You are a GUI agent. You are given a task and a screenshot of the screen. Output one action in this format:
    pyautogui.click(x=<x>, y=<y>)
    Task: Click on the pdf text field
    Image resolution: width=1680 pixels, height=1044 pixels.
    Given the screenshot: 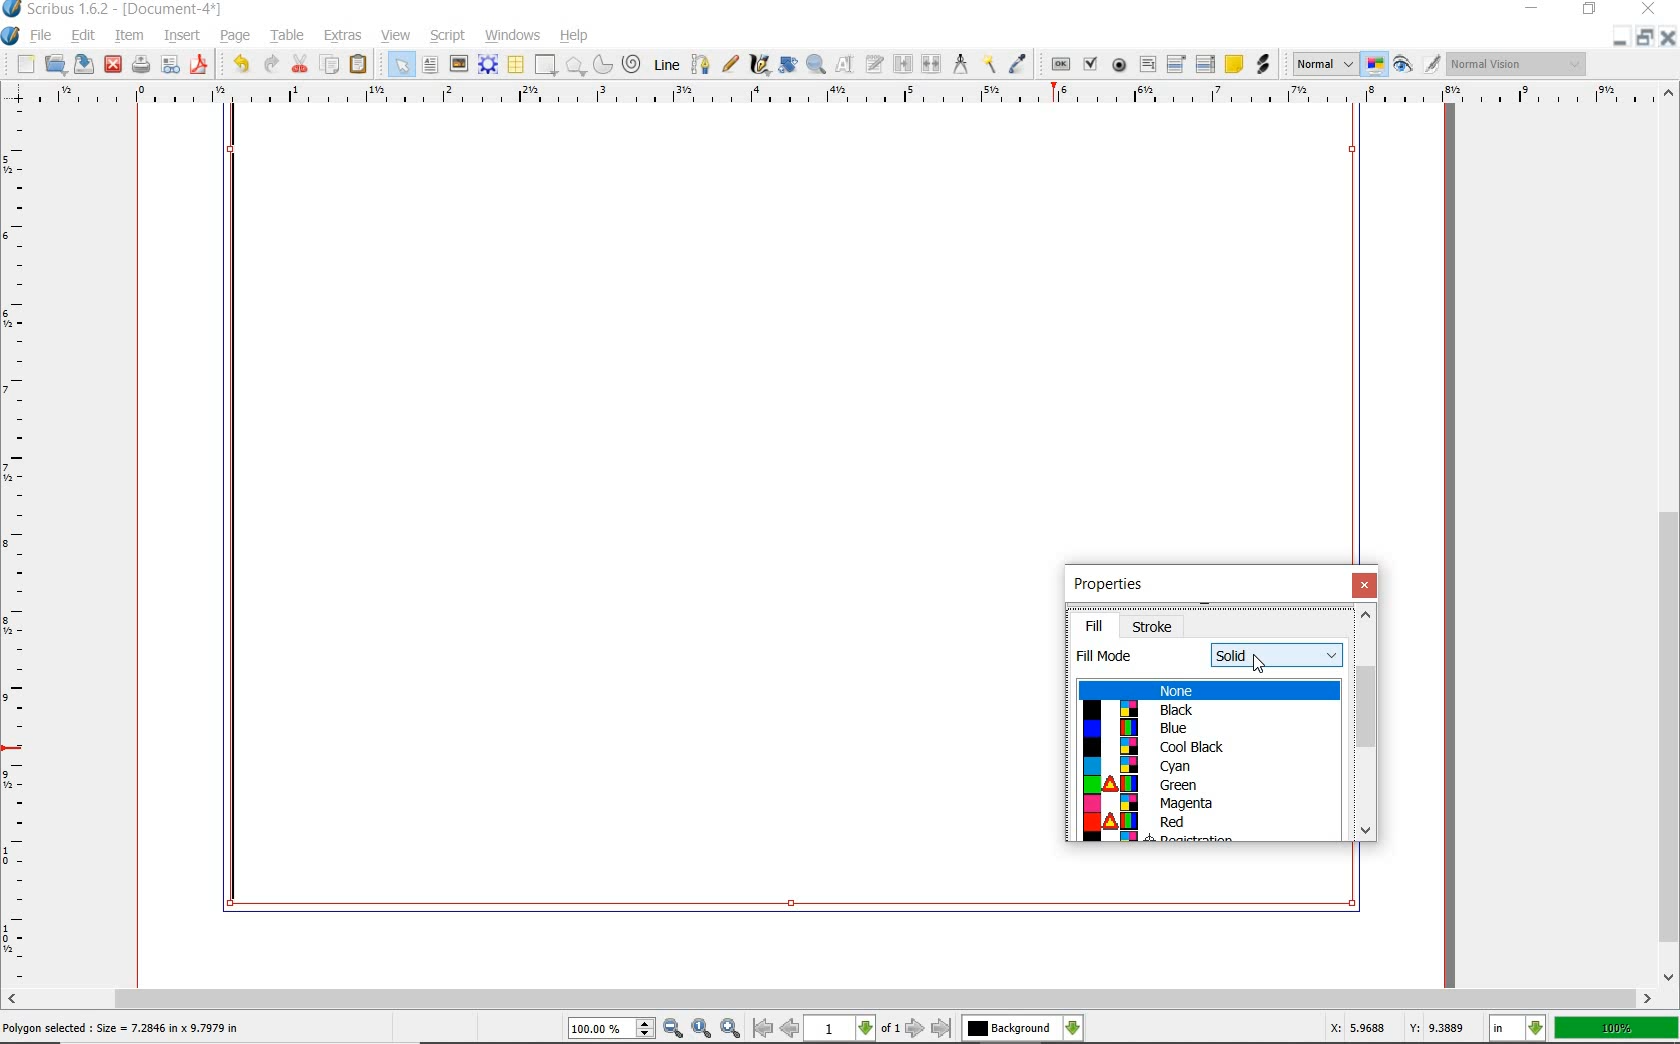 What is the action you would take?
    pyautogui.click(x=1147, y=64)
    